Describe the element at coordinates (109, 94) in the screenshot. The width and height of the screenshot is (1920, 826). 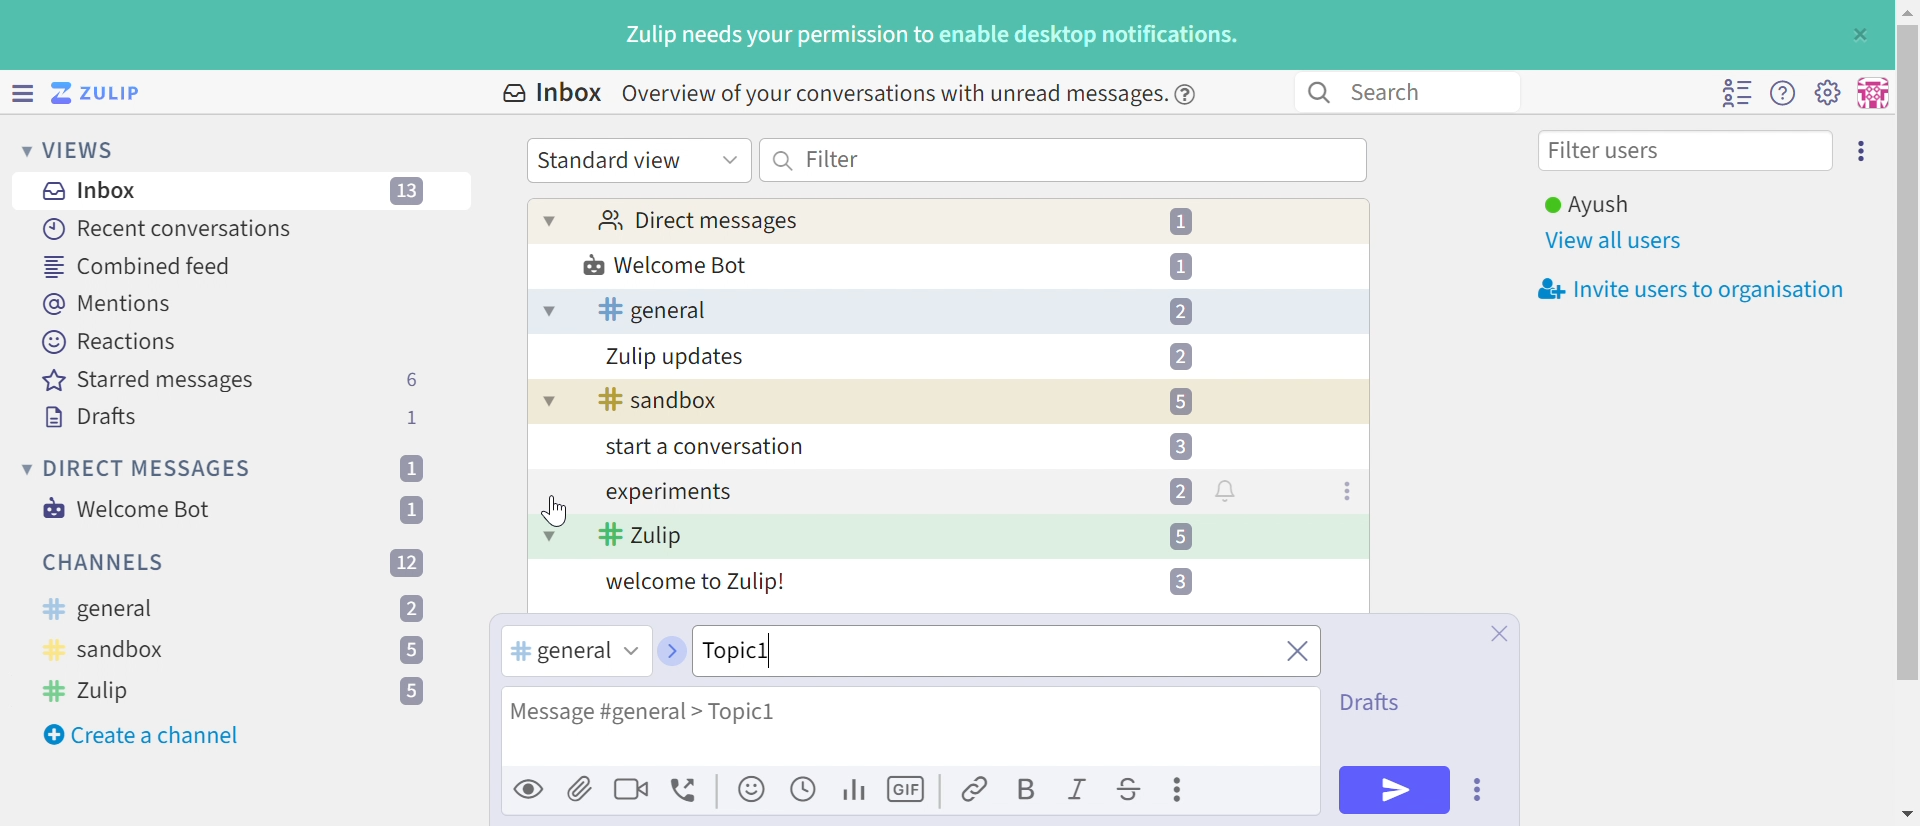
I see `ZULIP` at that location.